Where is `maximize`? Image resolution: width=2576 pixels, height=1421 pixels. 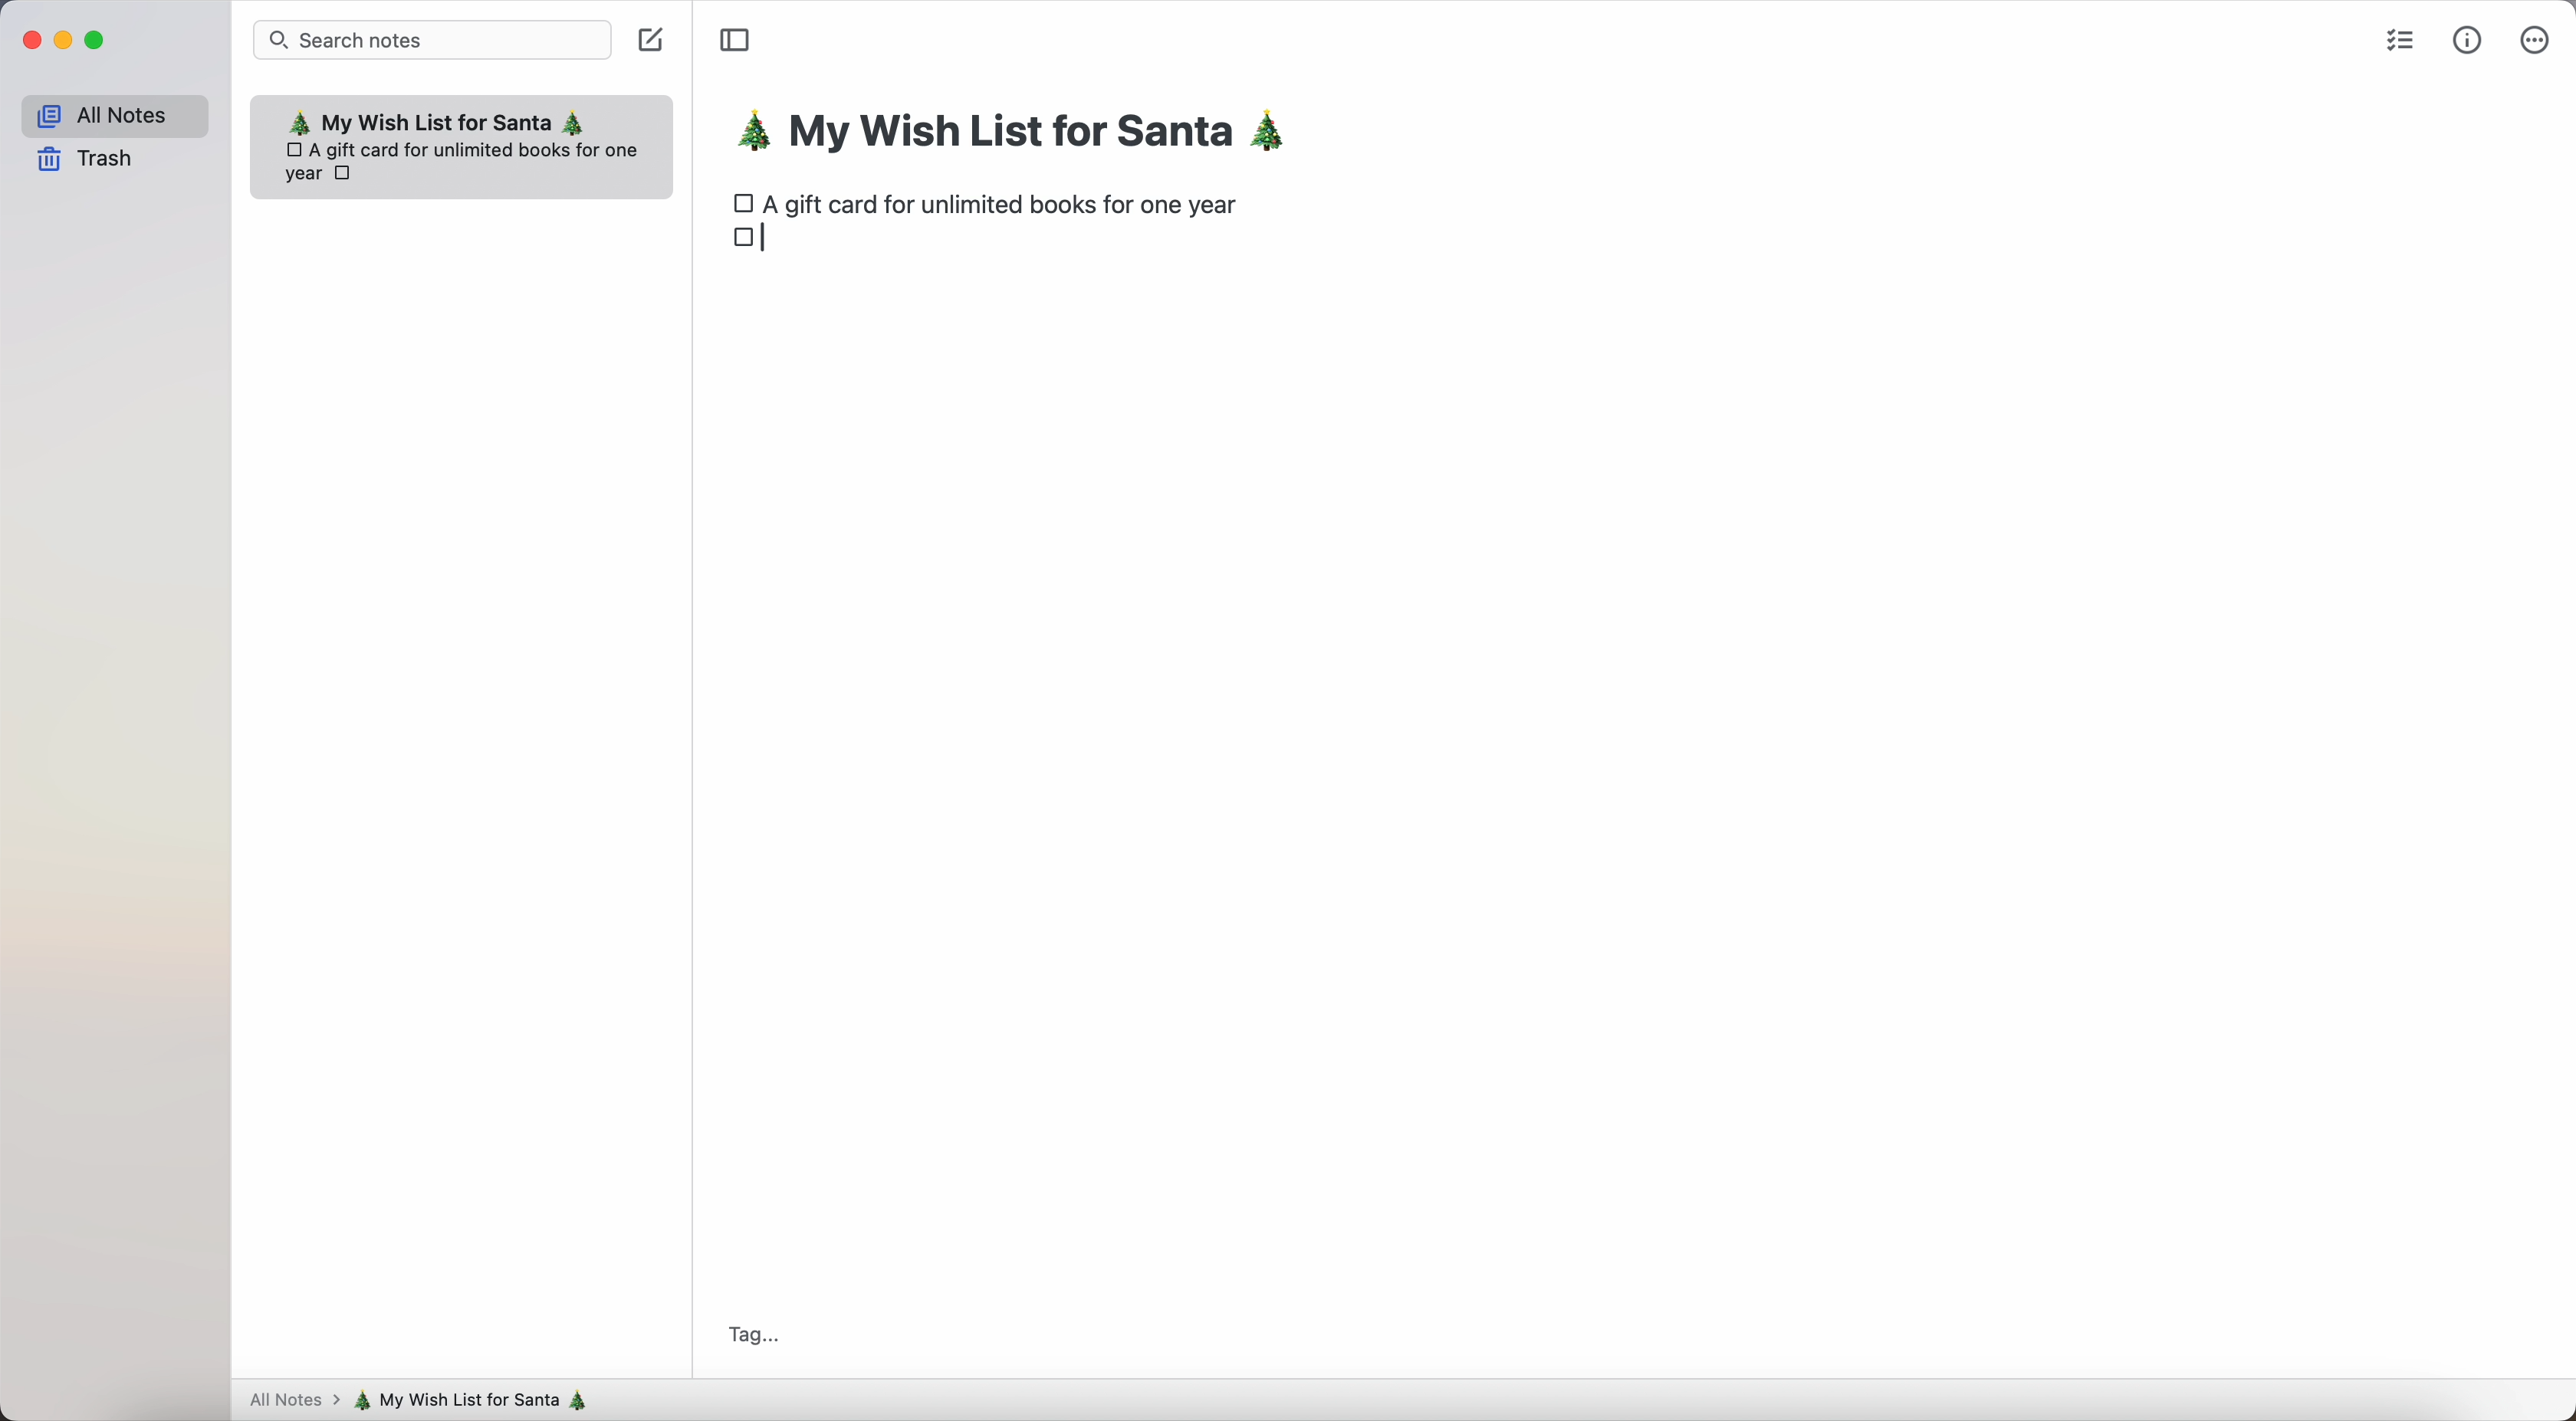 maximize is located at coordinates (98, 42).